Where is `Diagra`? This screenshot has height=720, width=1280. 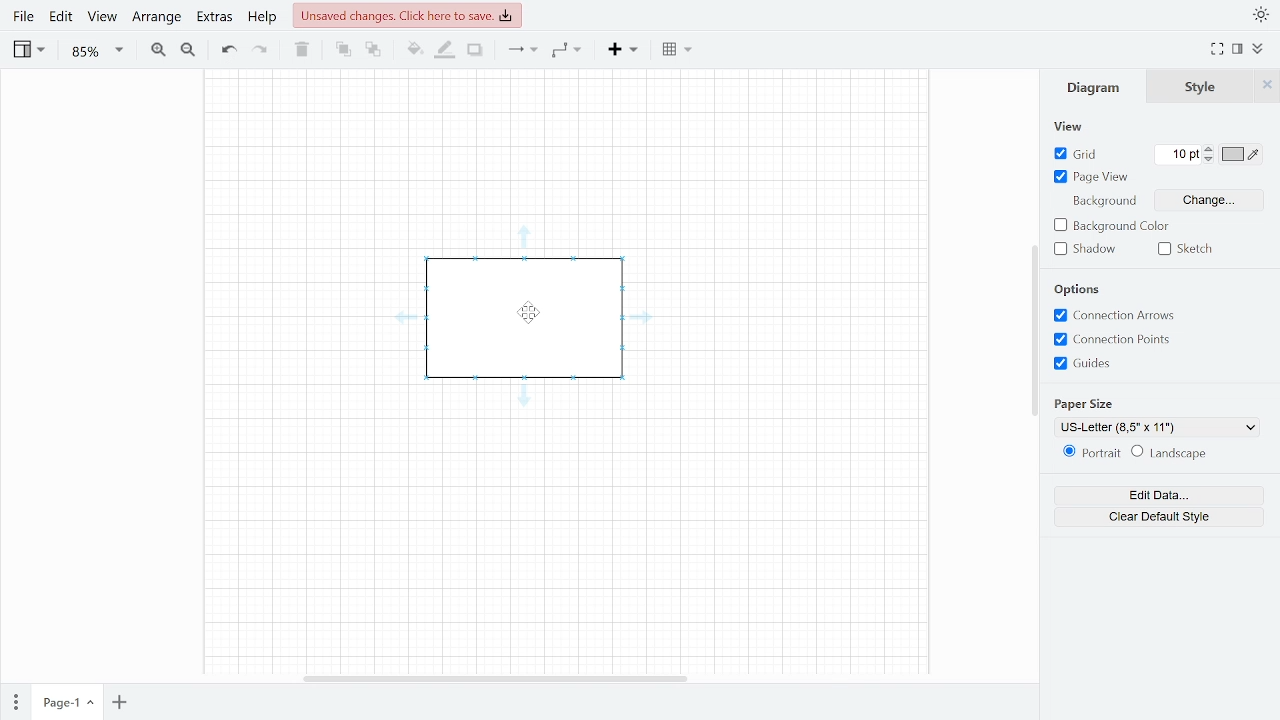
Diagra is located at coordinates (1094, 88).